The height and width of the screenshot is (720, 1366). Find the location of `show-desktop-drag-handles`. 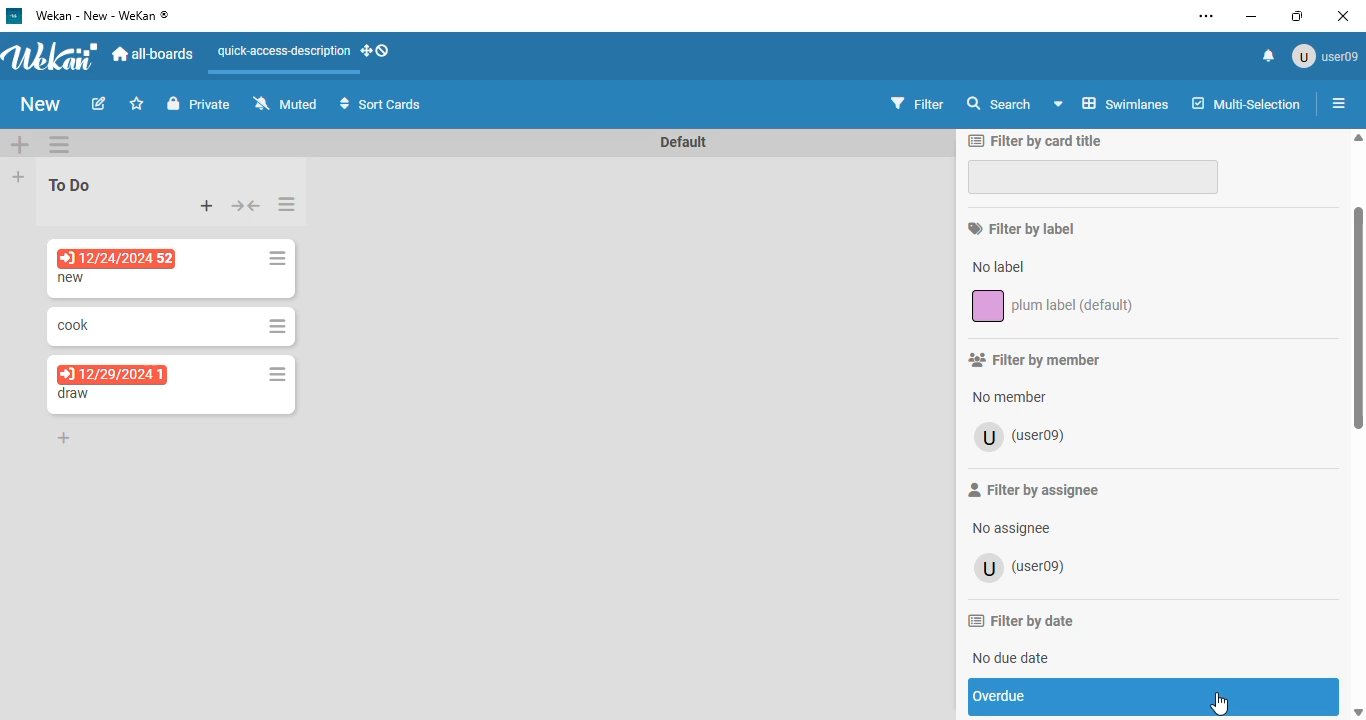

show-desktop-drag-handles is located at coordinates (376, 50).